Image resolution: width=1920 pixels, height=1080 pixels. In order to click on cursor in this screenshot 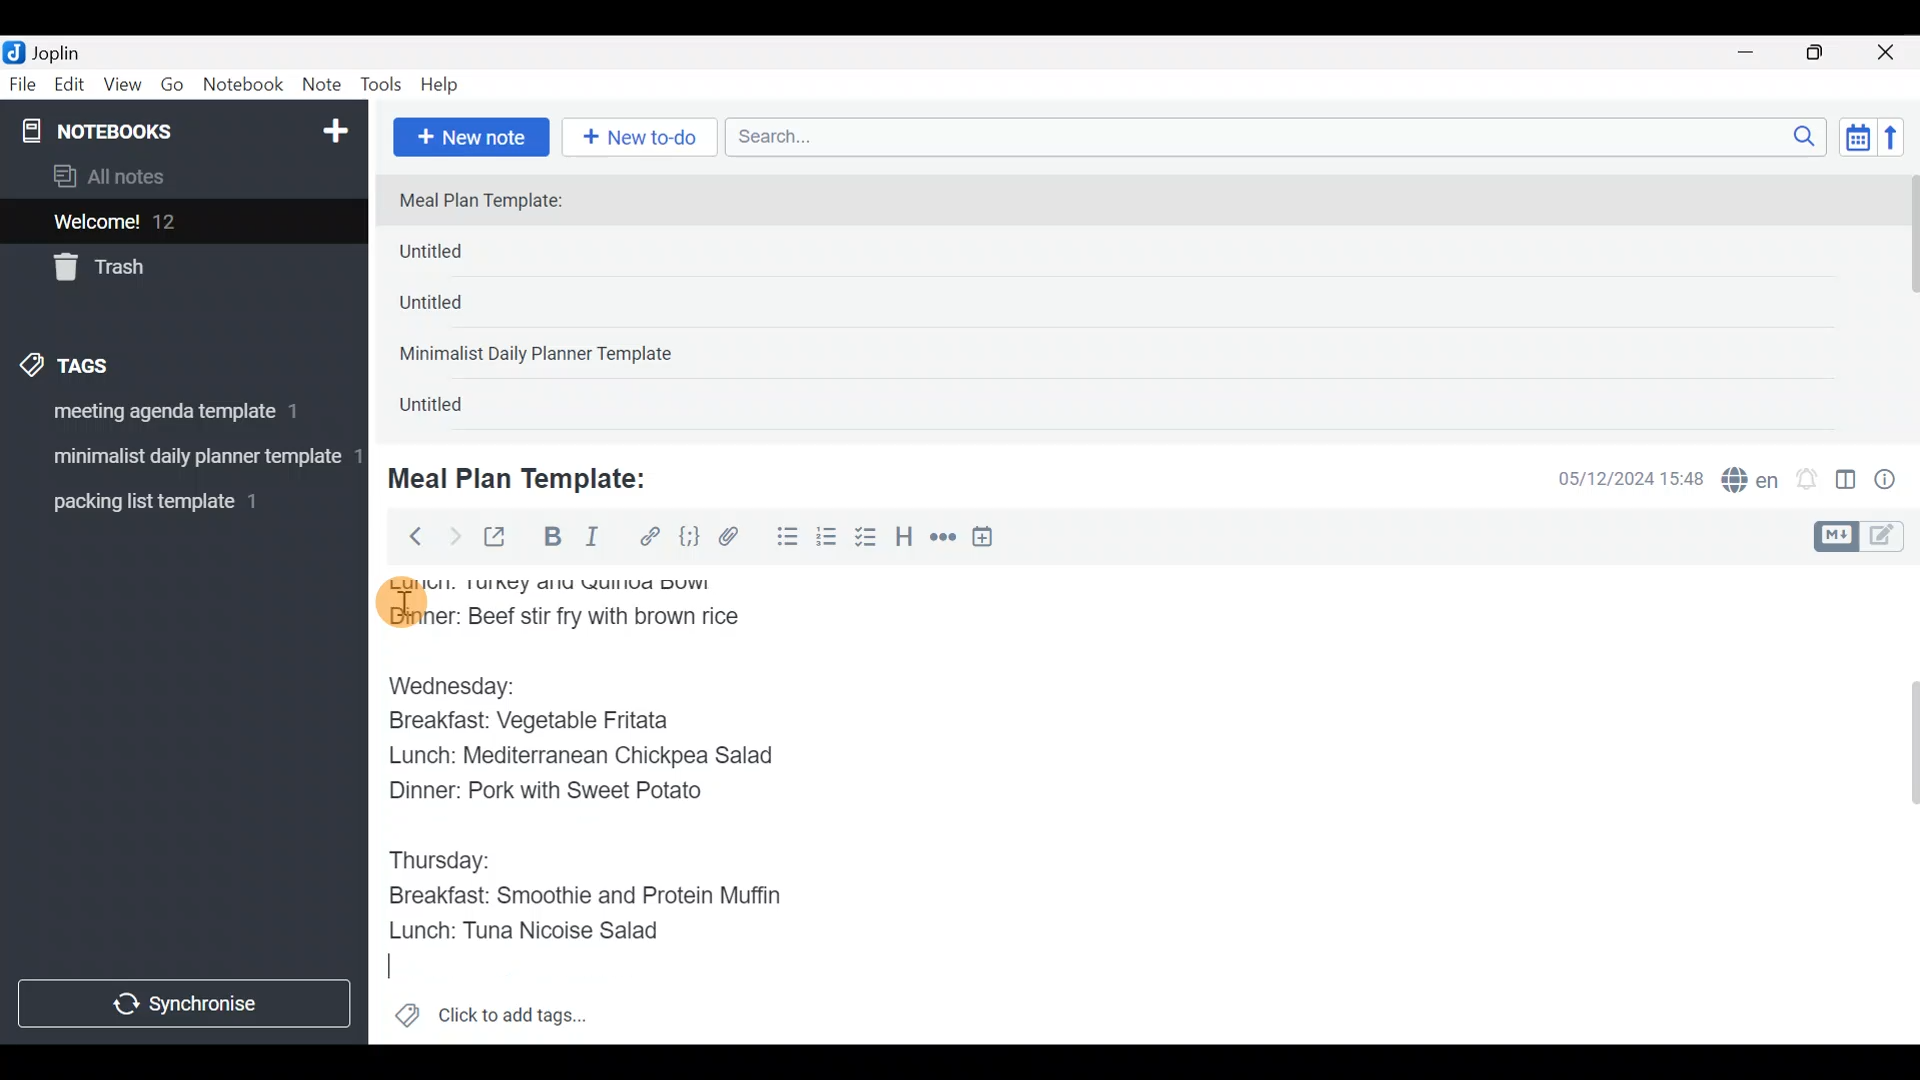, I will do `click(400, 603)`.